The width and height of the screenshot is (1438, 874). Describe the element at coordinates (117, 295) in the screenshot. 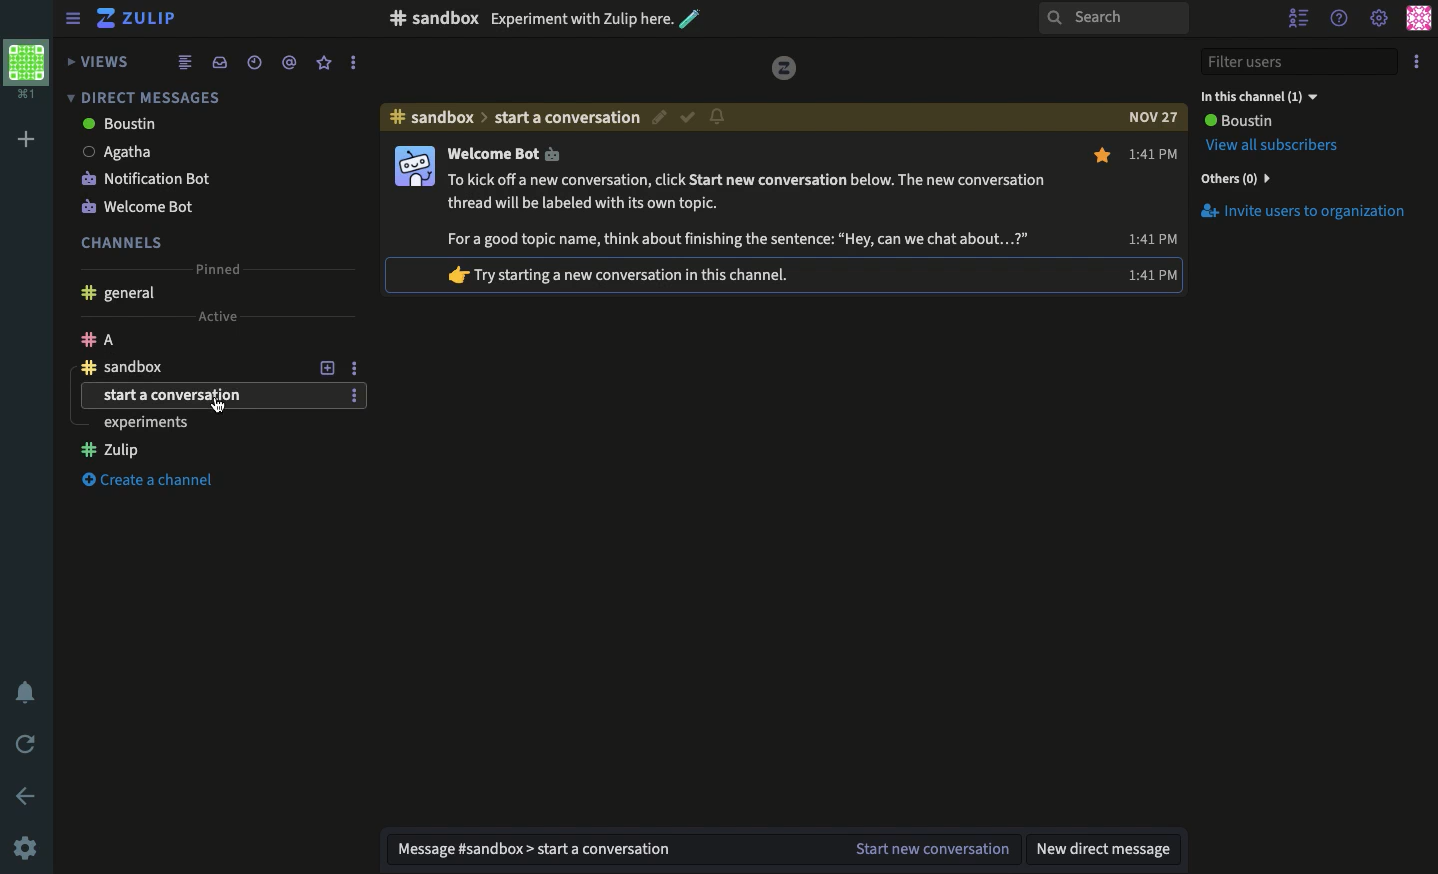

I see `General` at that location.